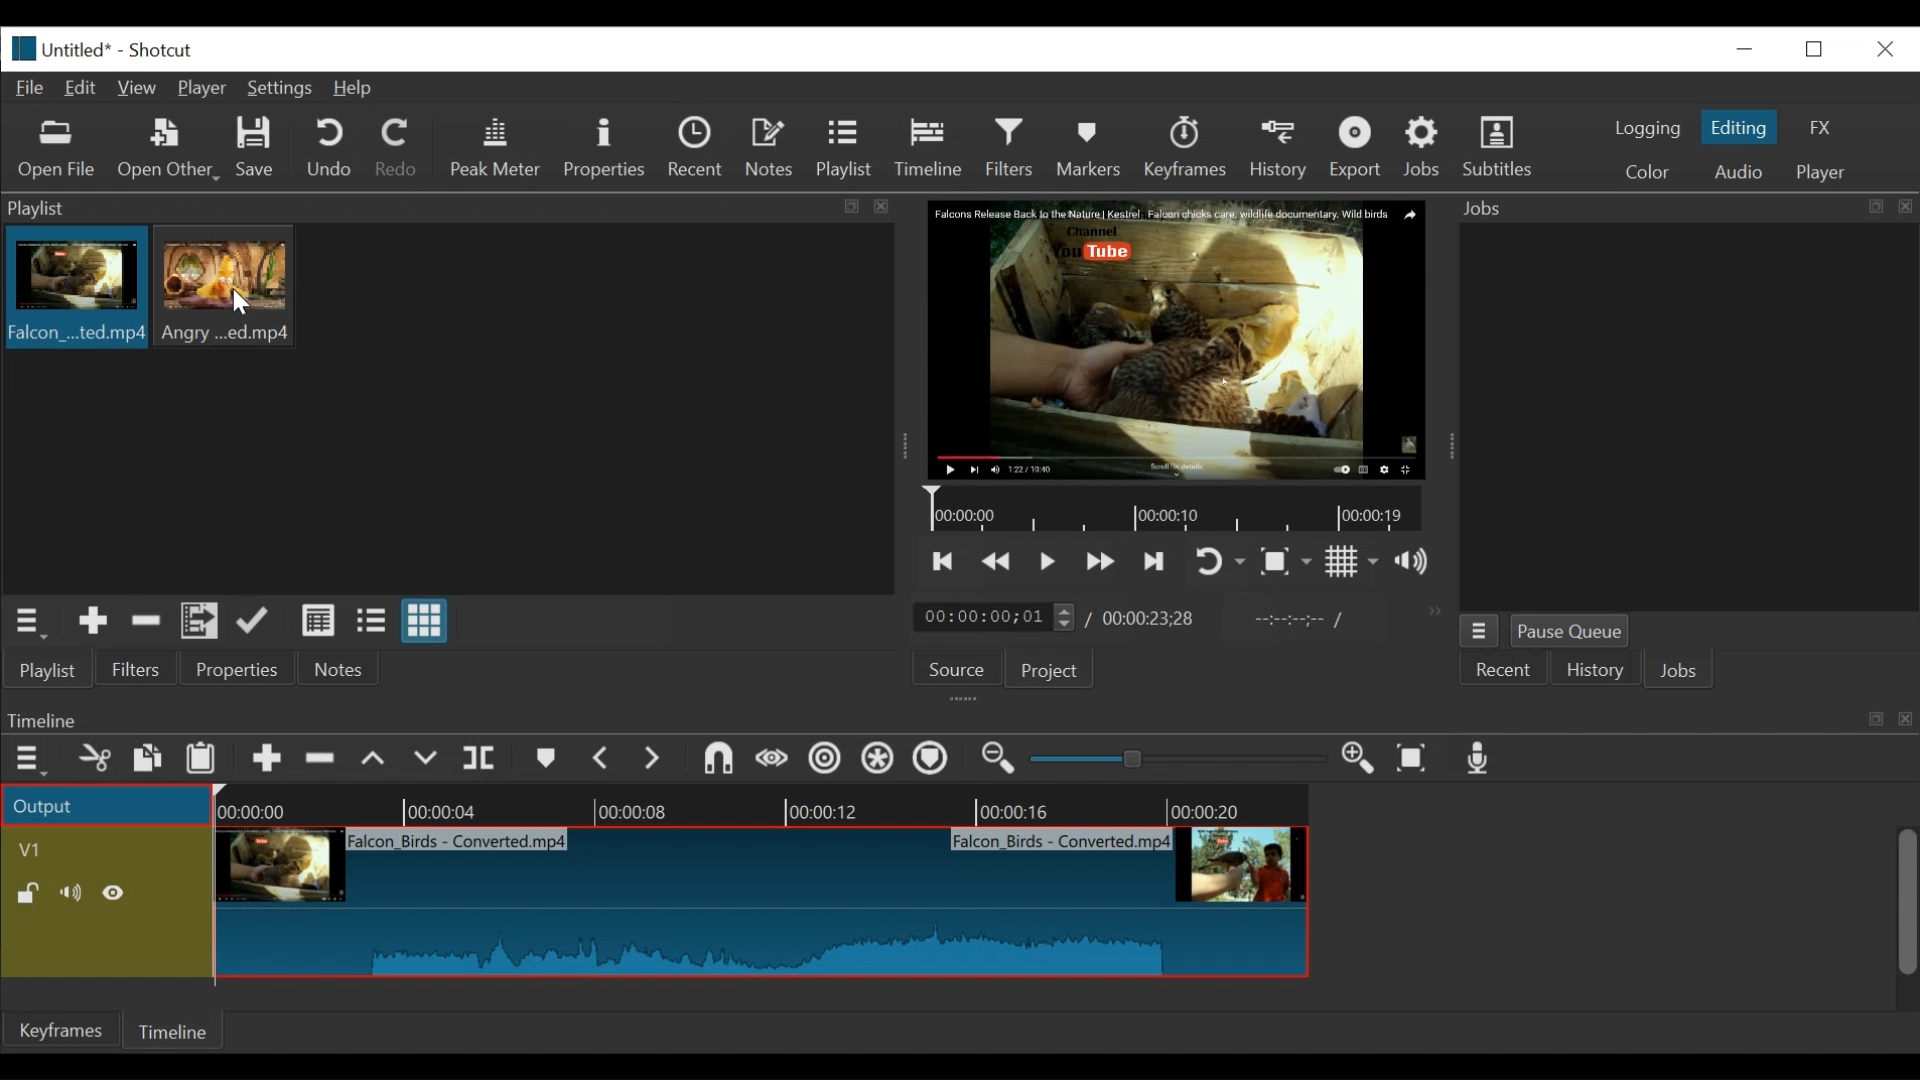 This screenshot has width=1920, height=1080. I want to click on Timeline, so click(1179, 510).